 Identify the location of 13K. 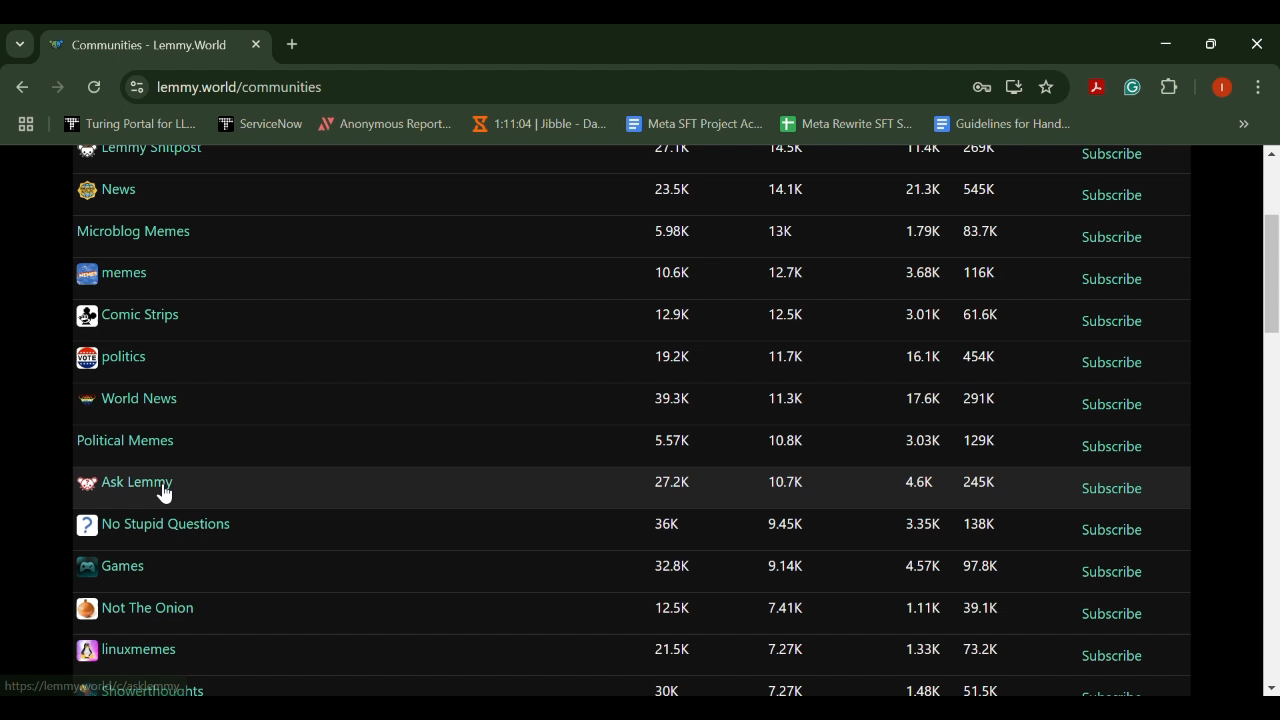
(780, 231).